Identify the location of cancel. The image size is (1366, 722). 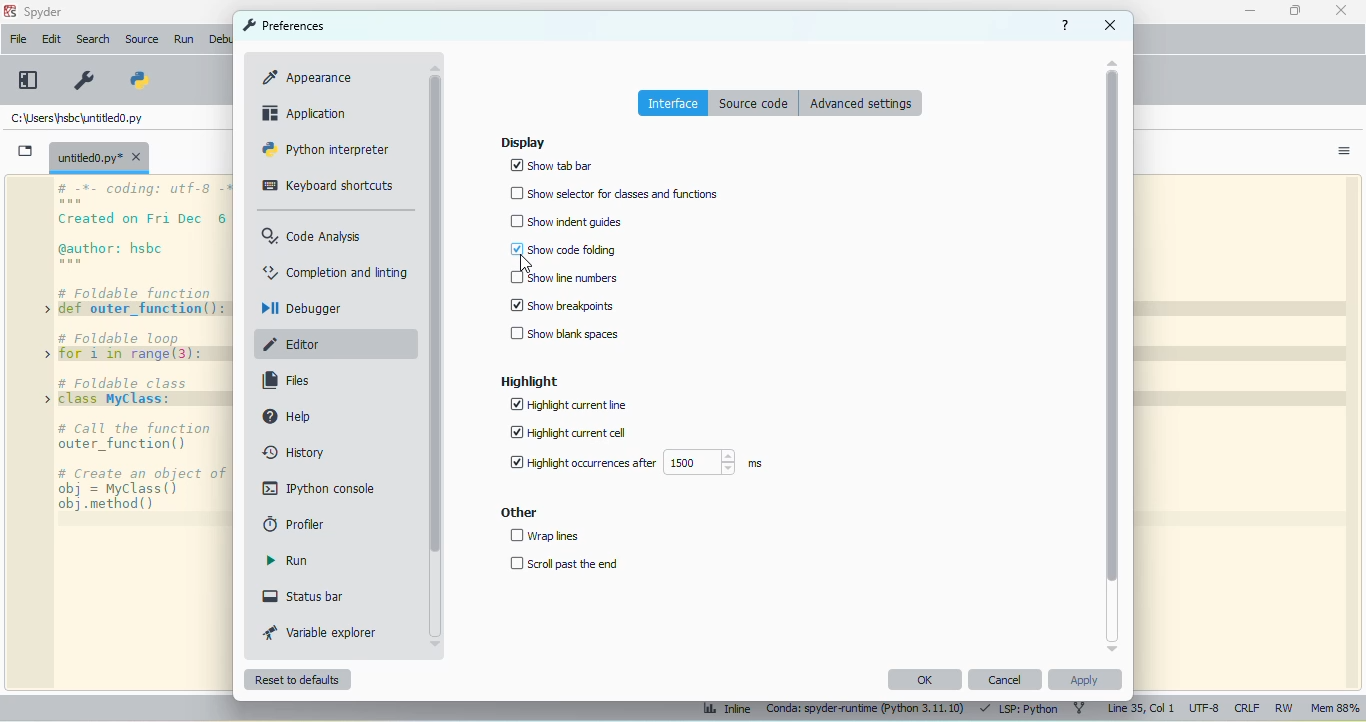
(1006, 679).